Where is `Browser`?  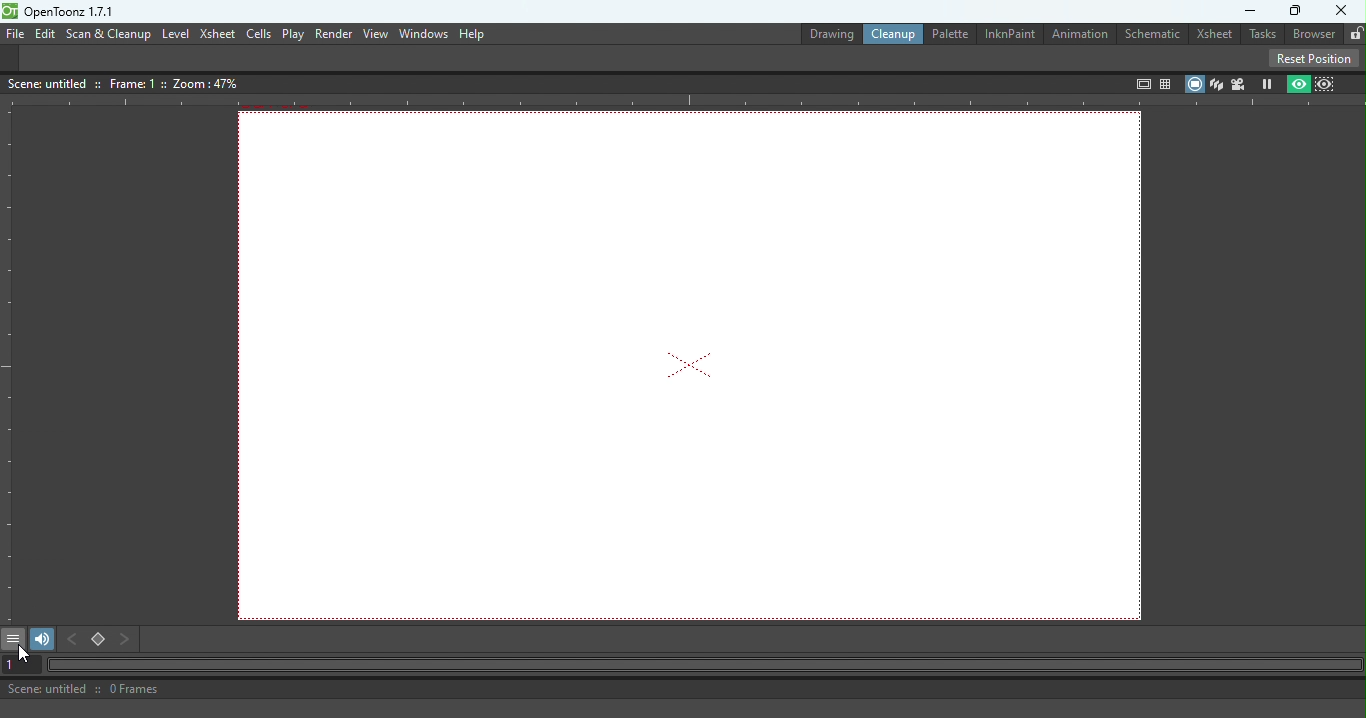 Browser is located at coordinates (1310, 34).